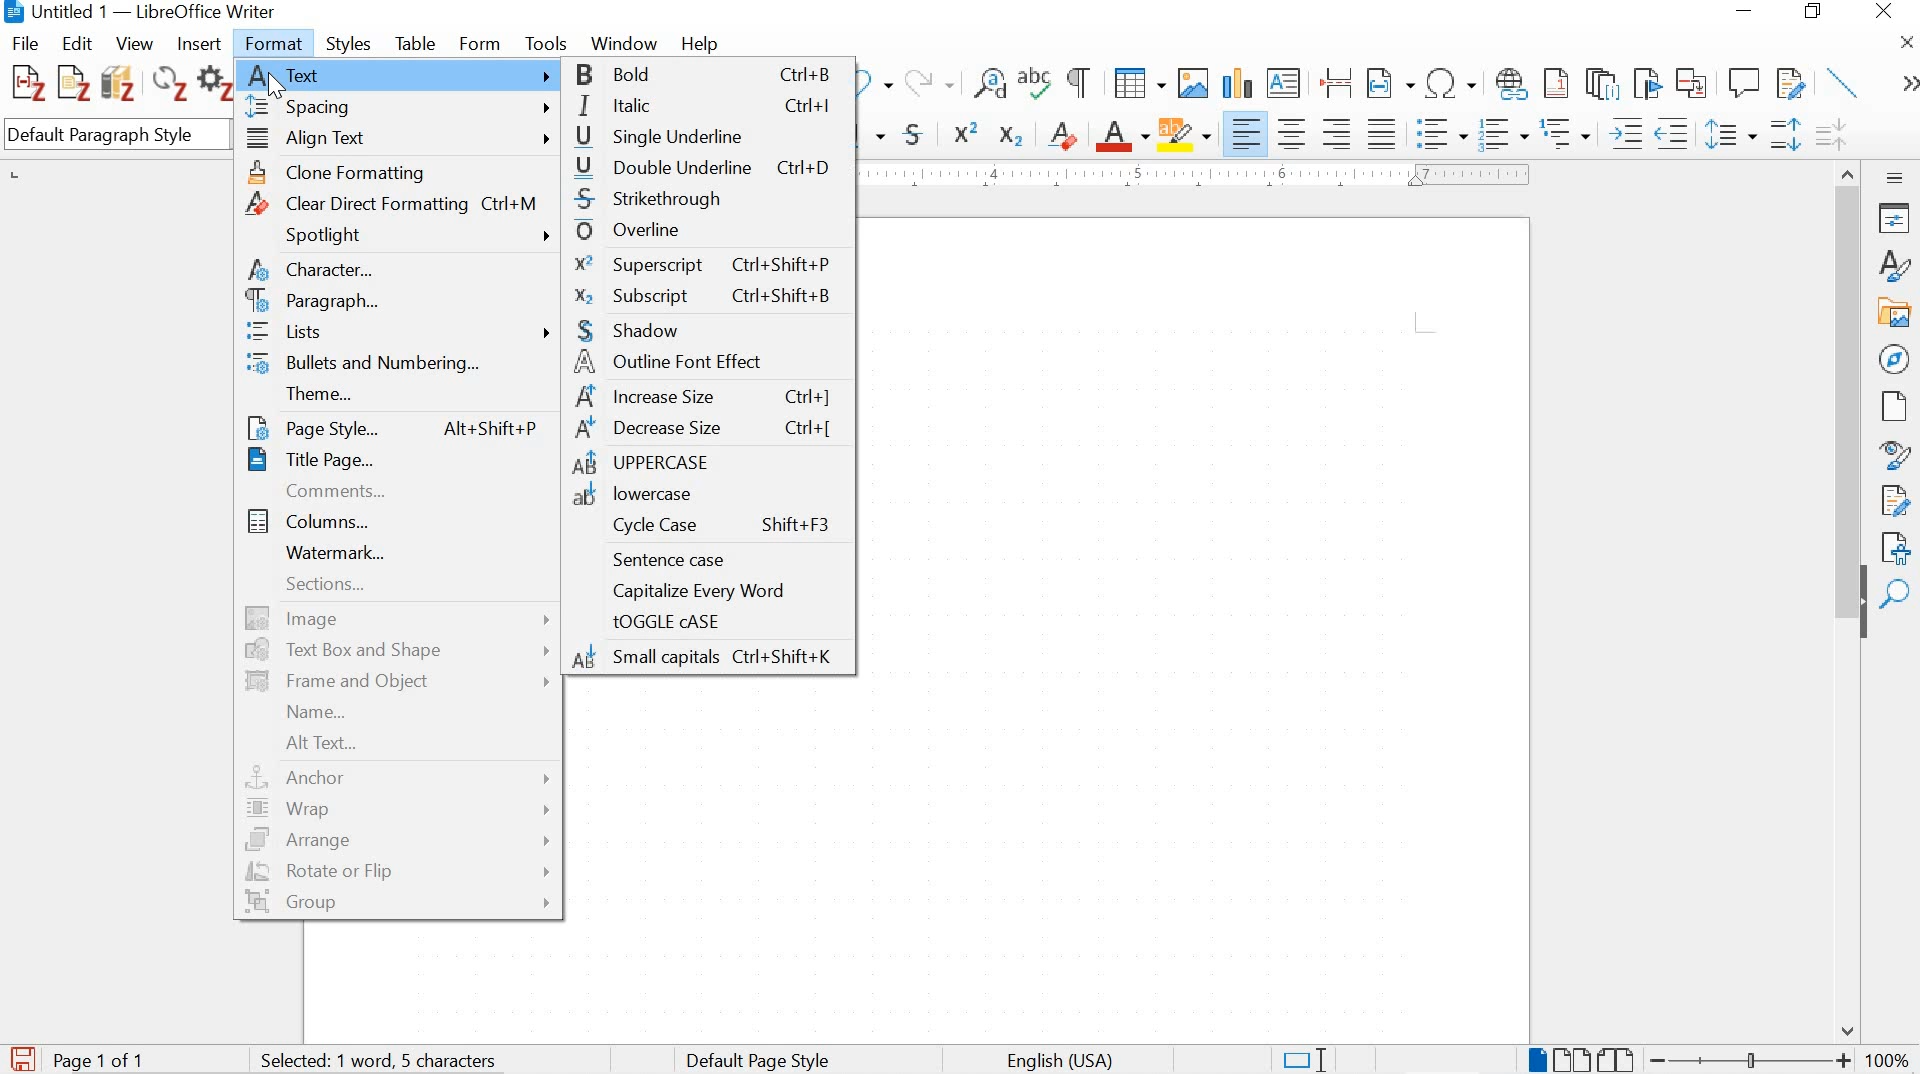 This screenshot has height=1074, width=1920. I want to click on columns, so click(396, 520).